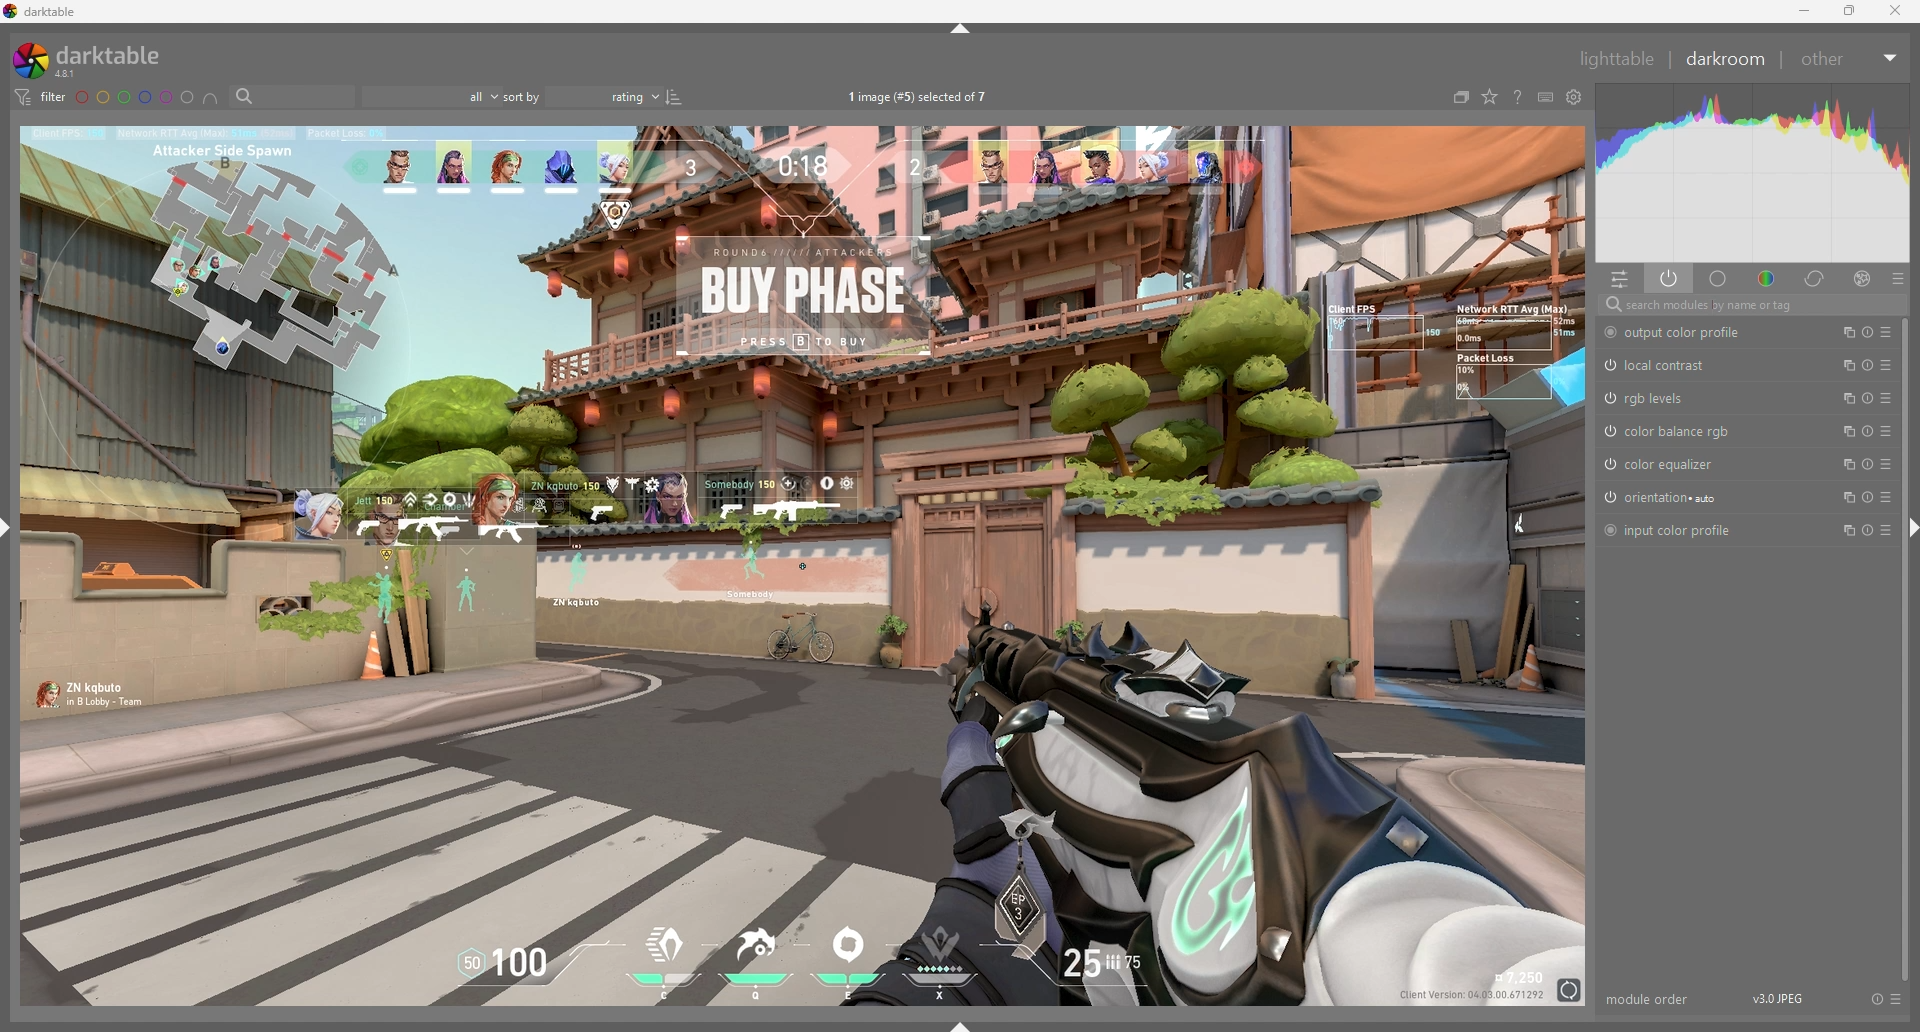 Image resolution: width=1920 pixels, height=1032 pixels. Describe the element at coordinates (1461, 97) in the screenshot. I see `collapse grouped images` at that location.